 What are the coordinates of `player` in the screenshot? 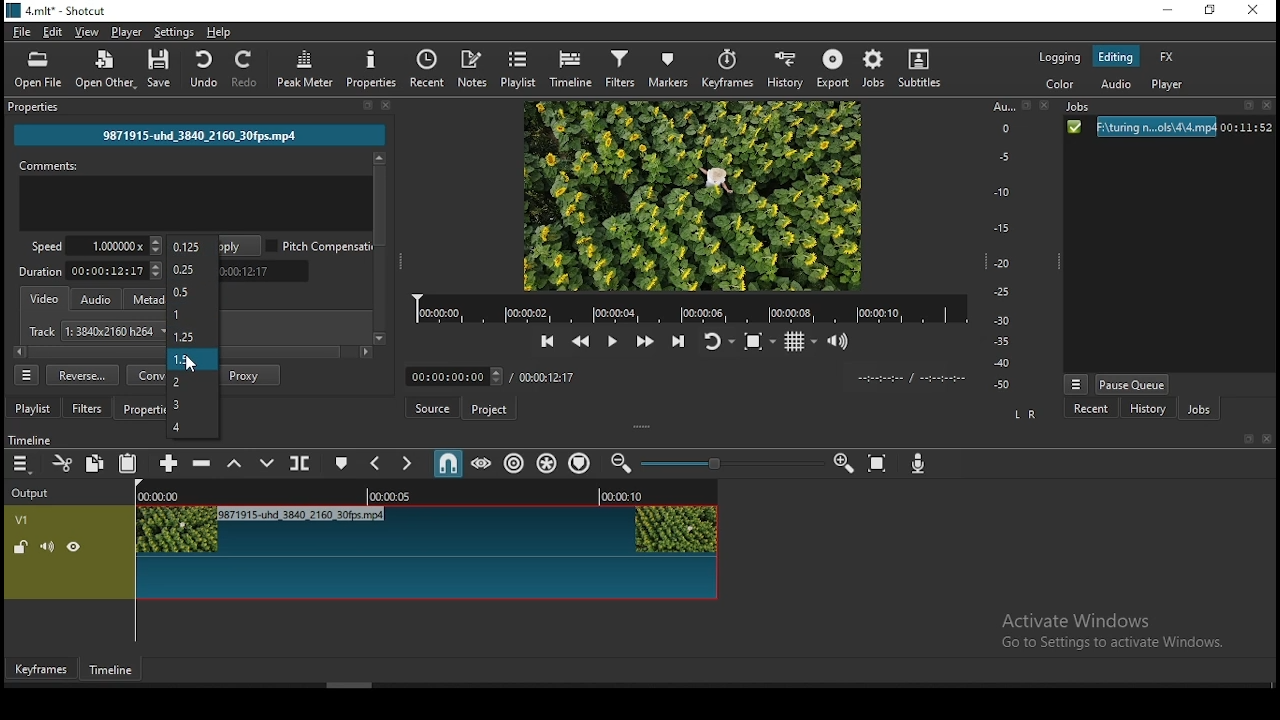 It's located at (126, 31).